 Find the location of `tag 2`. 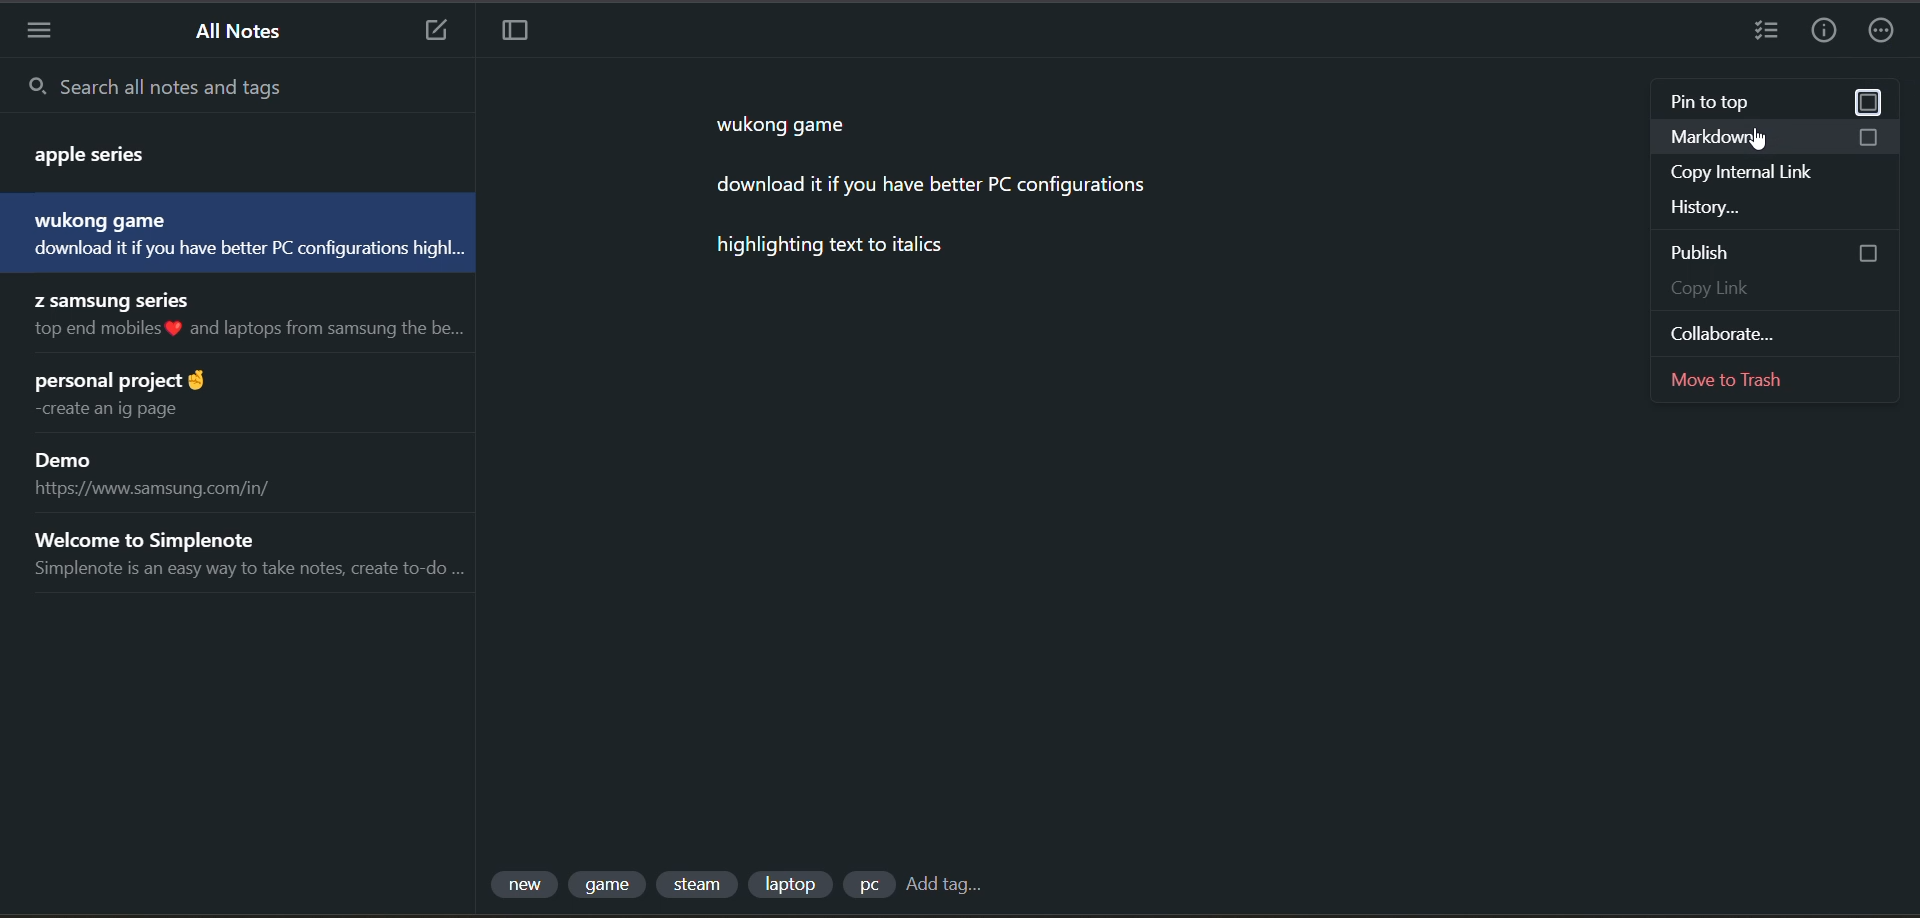

tag 2 is located at coordinates (610, 885).